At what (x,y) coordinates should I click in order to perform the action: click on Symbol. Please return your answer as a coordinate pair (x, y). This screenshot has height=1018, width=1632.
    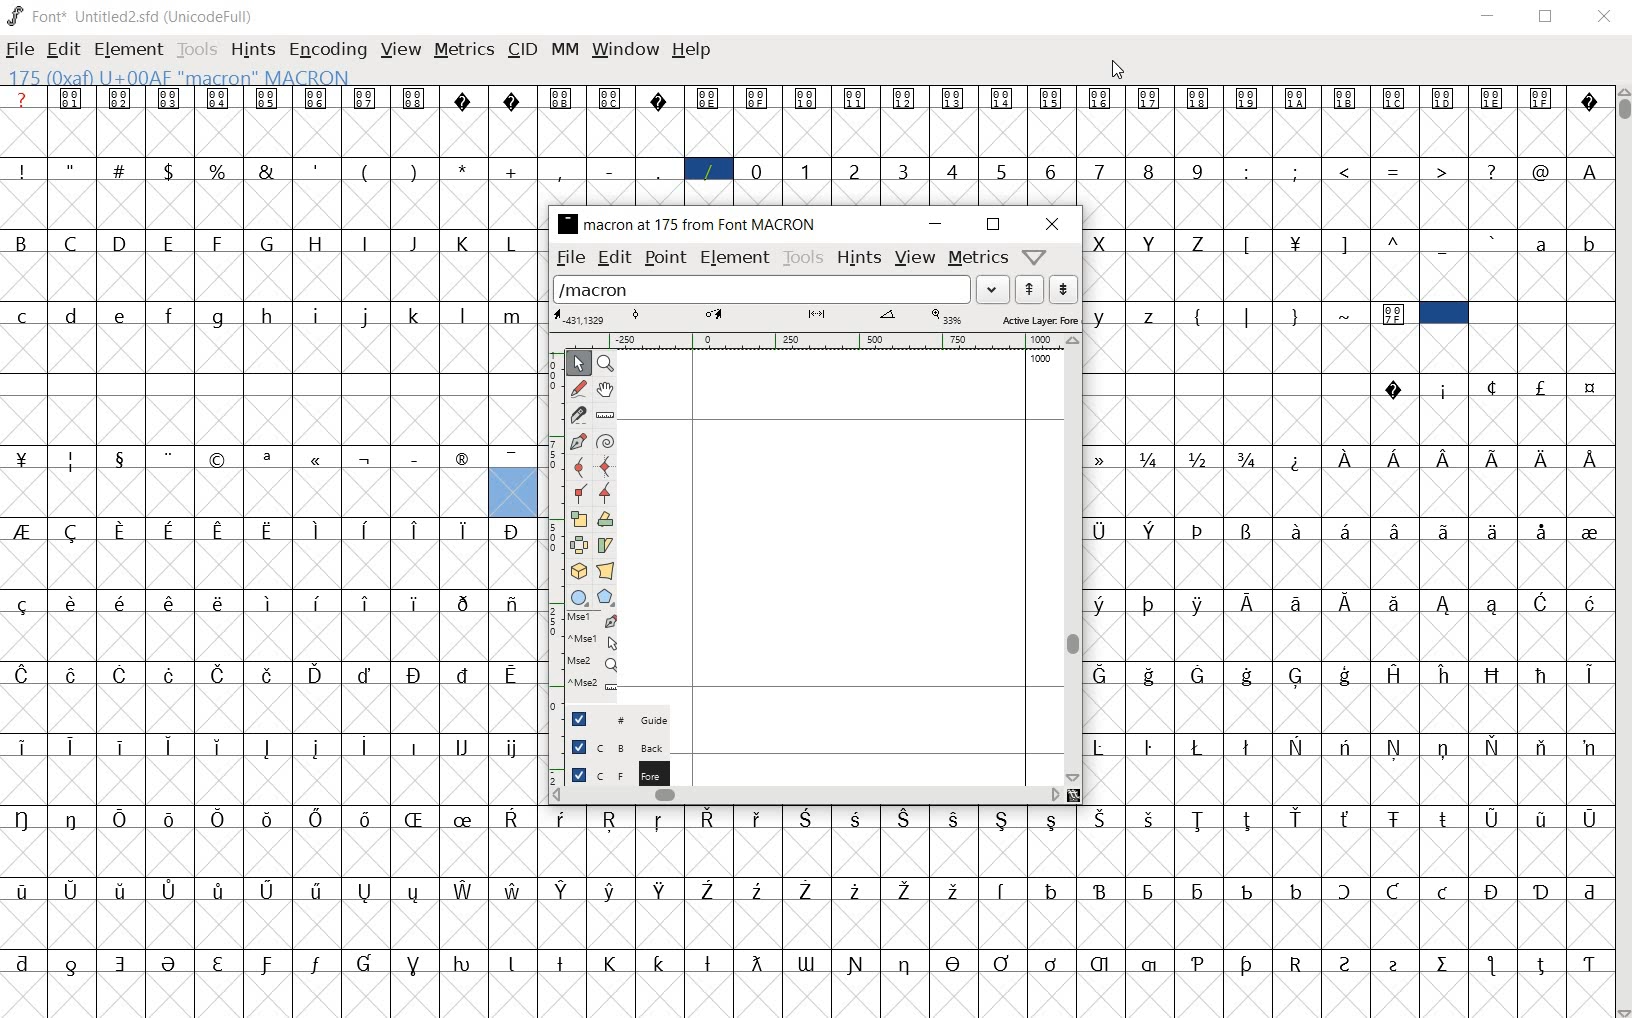
    Looking at the image, I should click on (123, 890).